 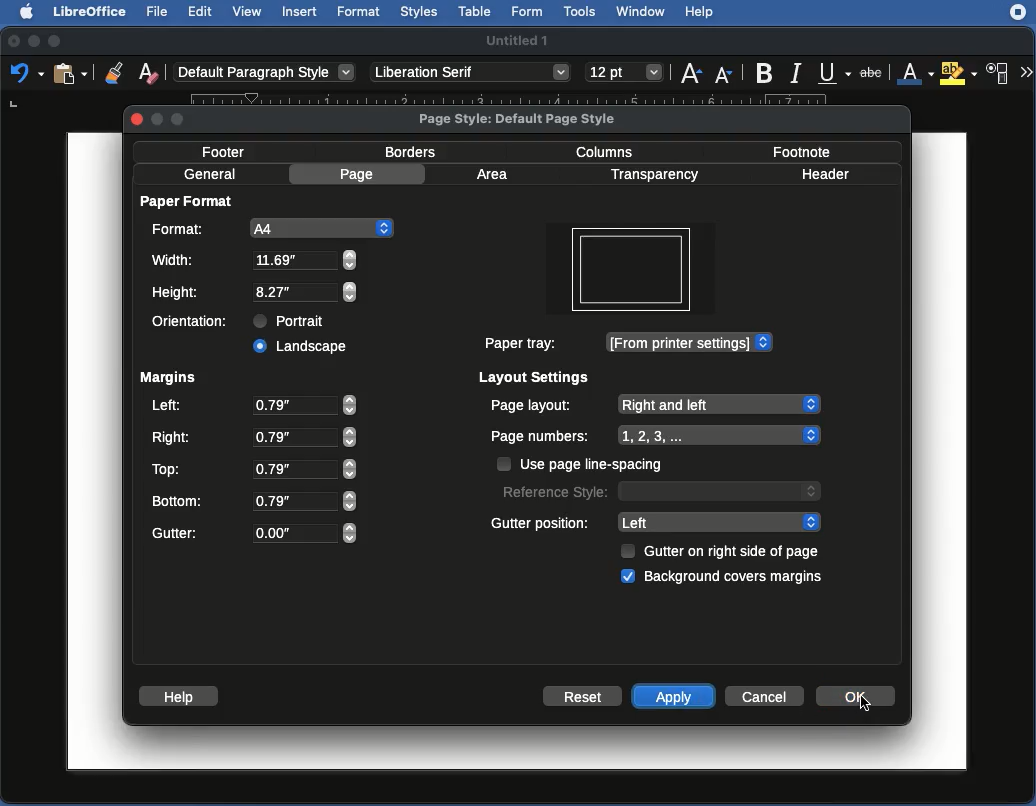 What do you see at coordinates (957, 73) in the screenshot?
I see `Highlighting` at bounding box center [957, 73].